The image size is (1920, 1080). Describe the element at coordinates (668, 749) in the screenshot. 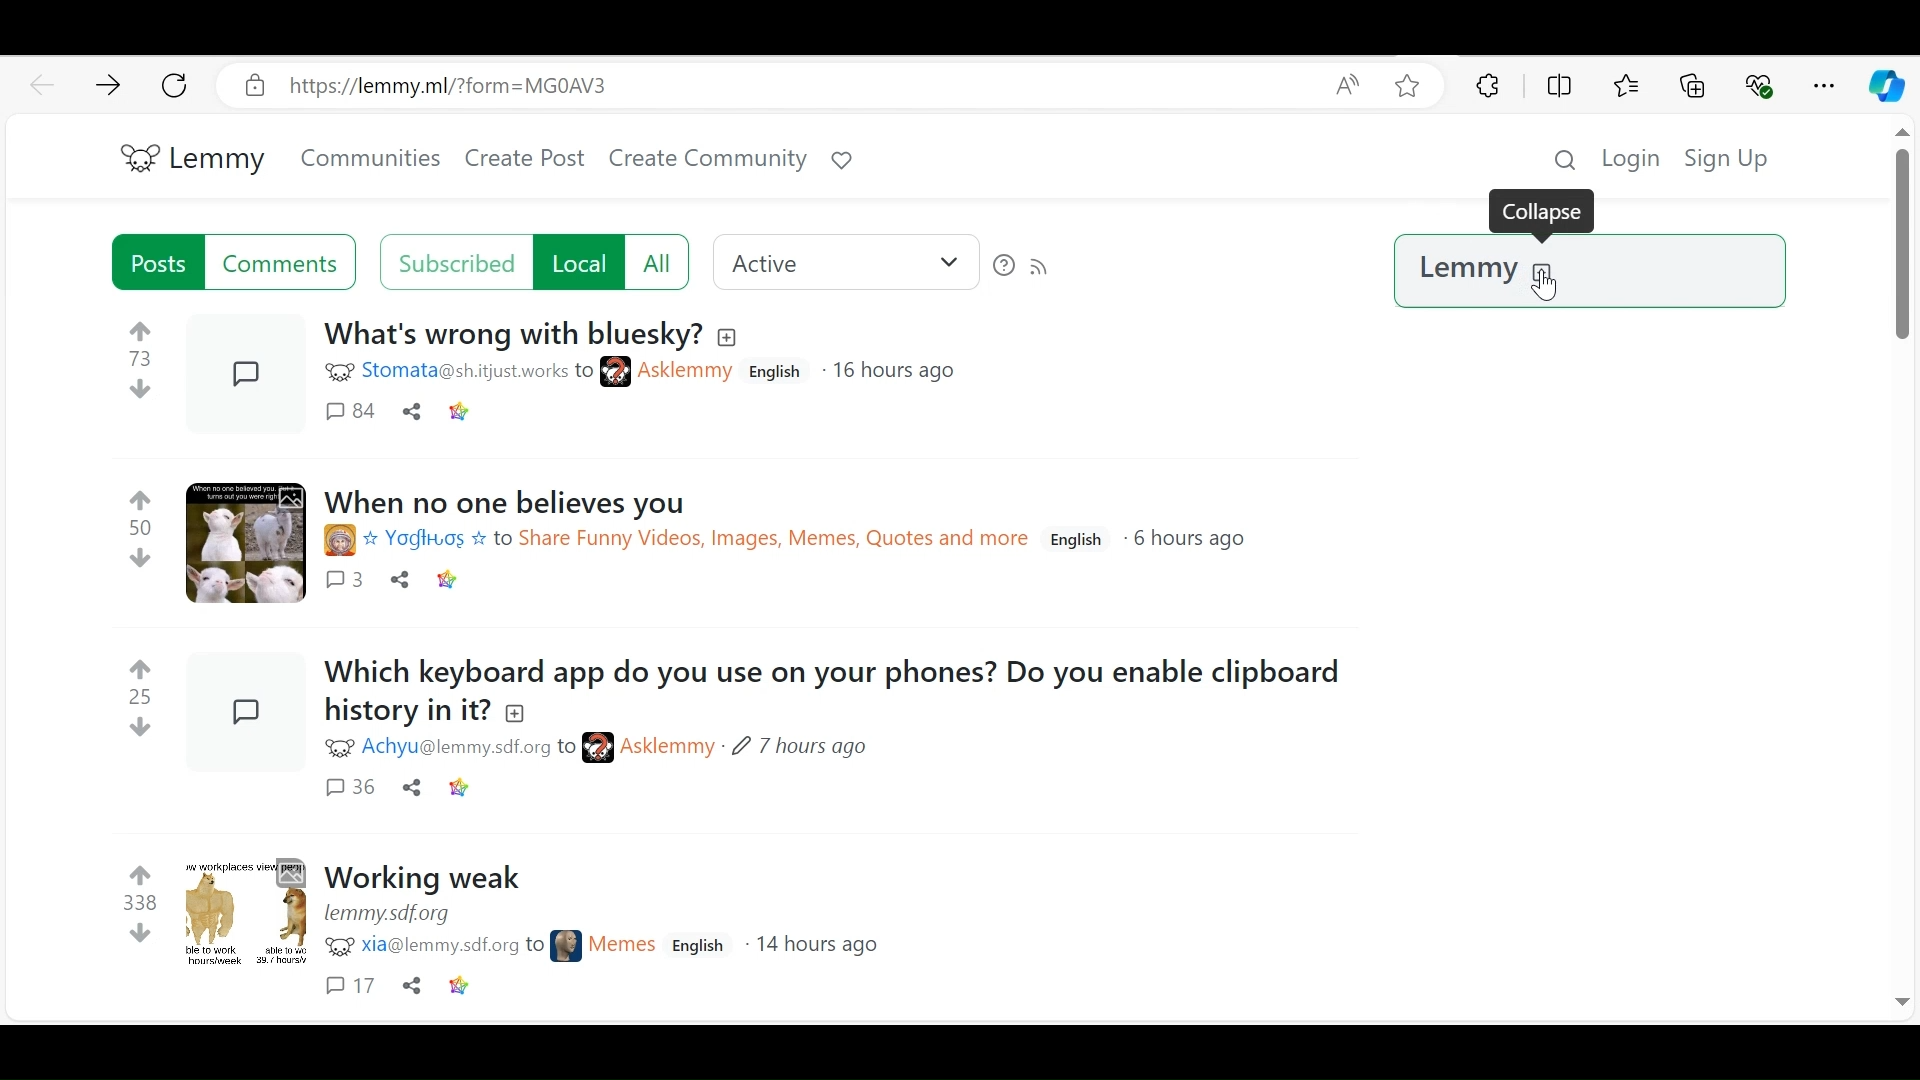

I see `Username` at that location.